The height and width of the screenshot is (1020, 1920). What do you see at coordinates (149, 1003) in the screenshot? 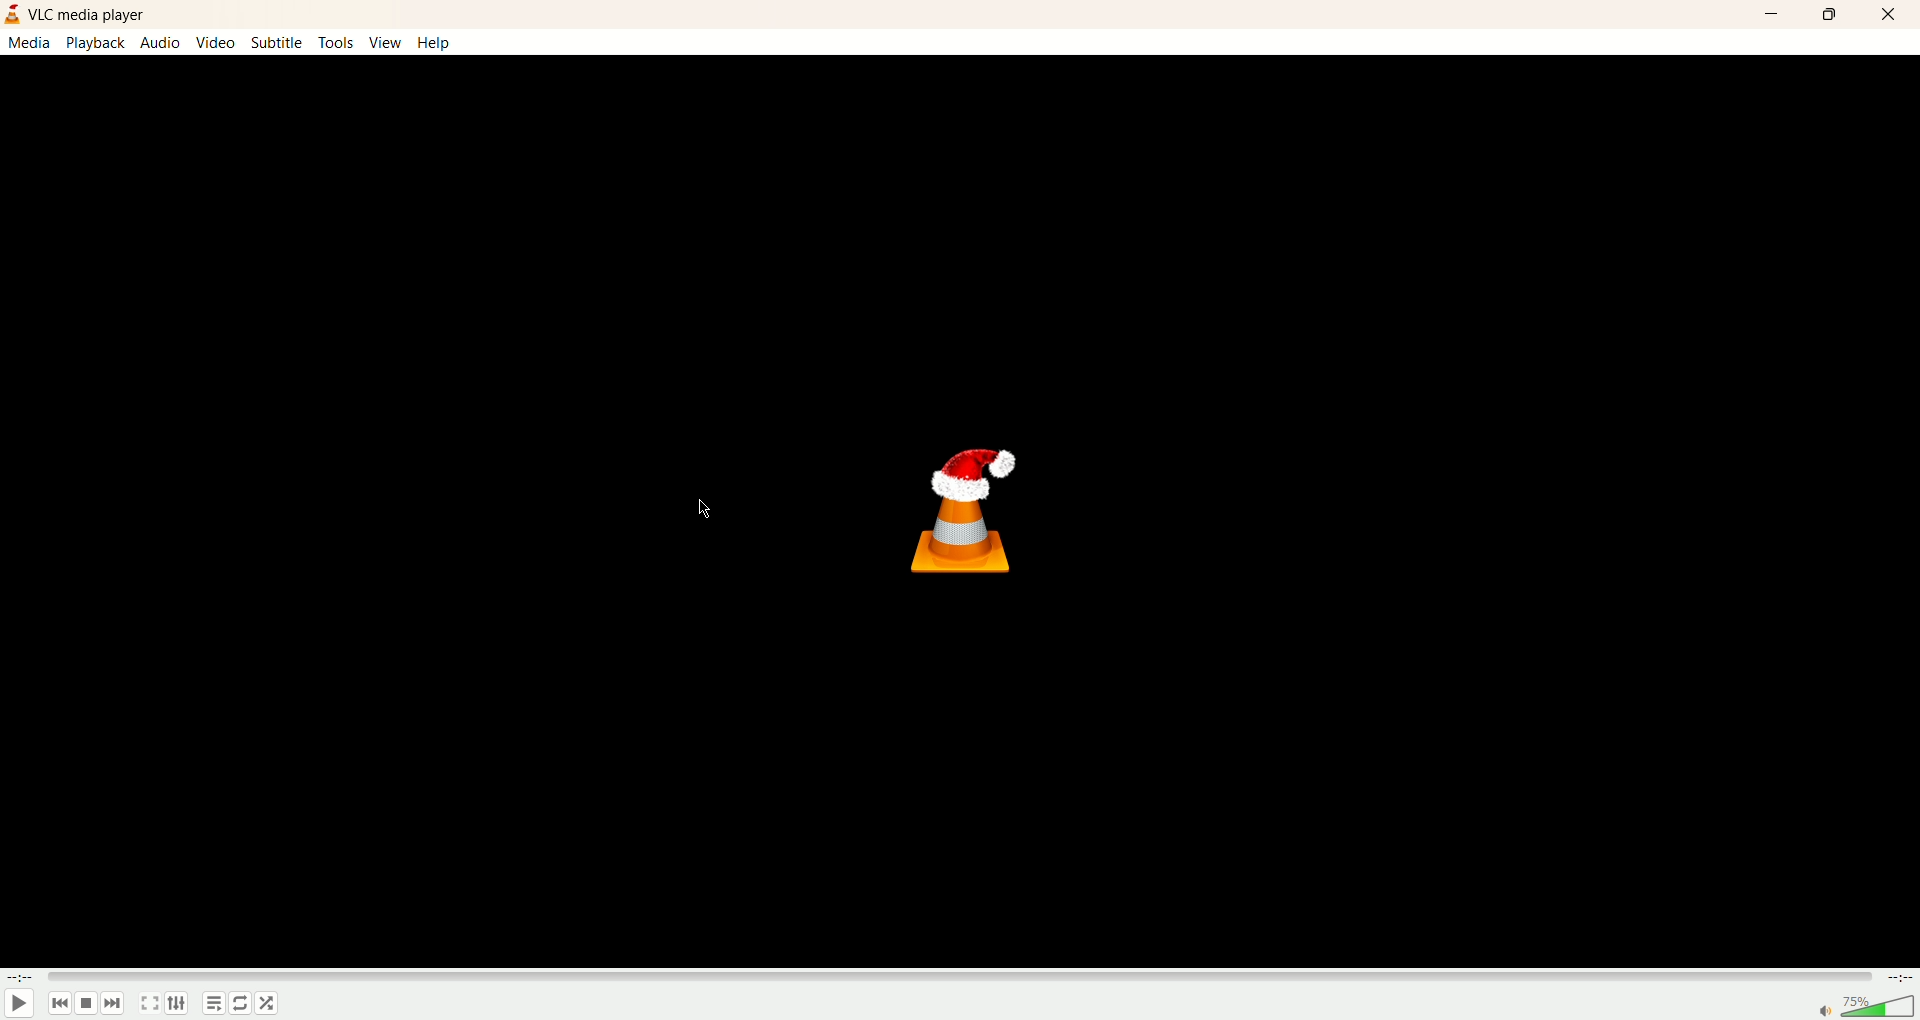
I see `fullscreen` at bounding box center [149, 1003].